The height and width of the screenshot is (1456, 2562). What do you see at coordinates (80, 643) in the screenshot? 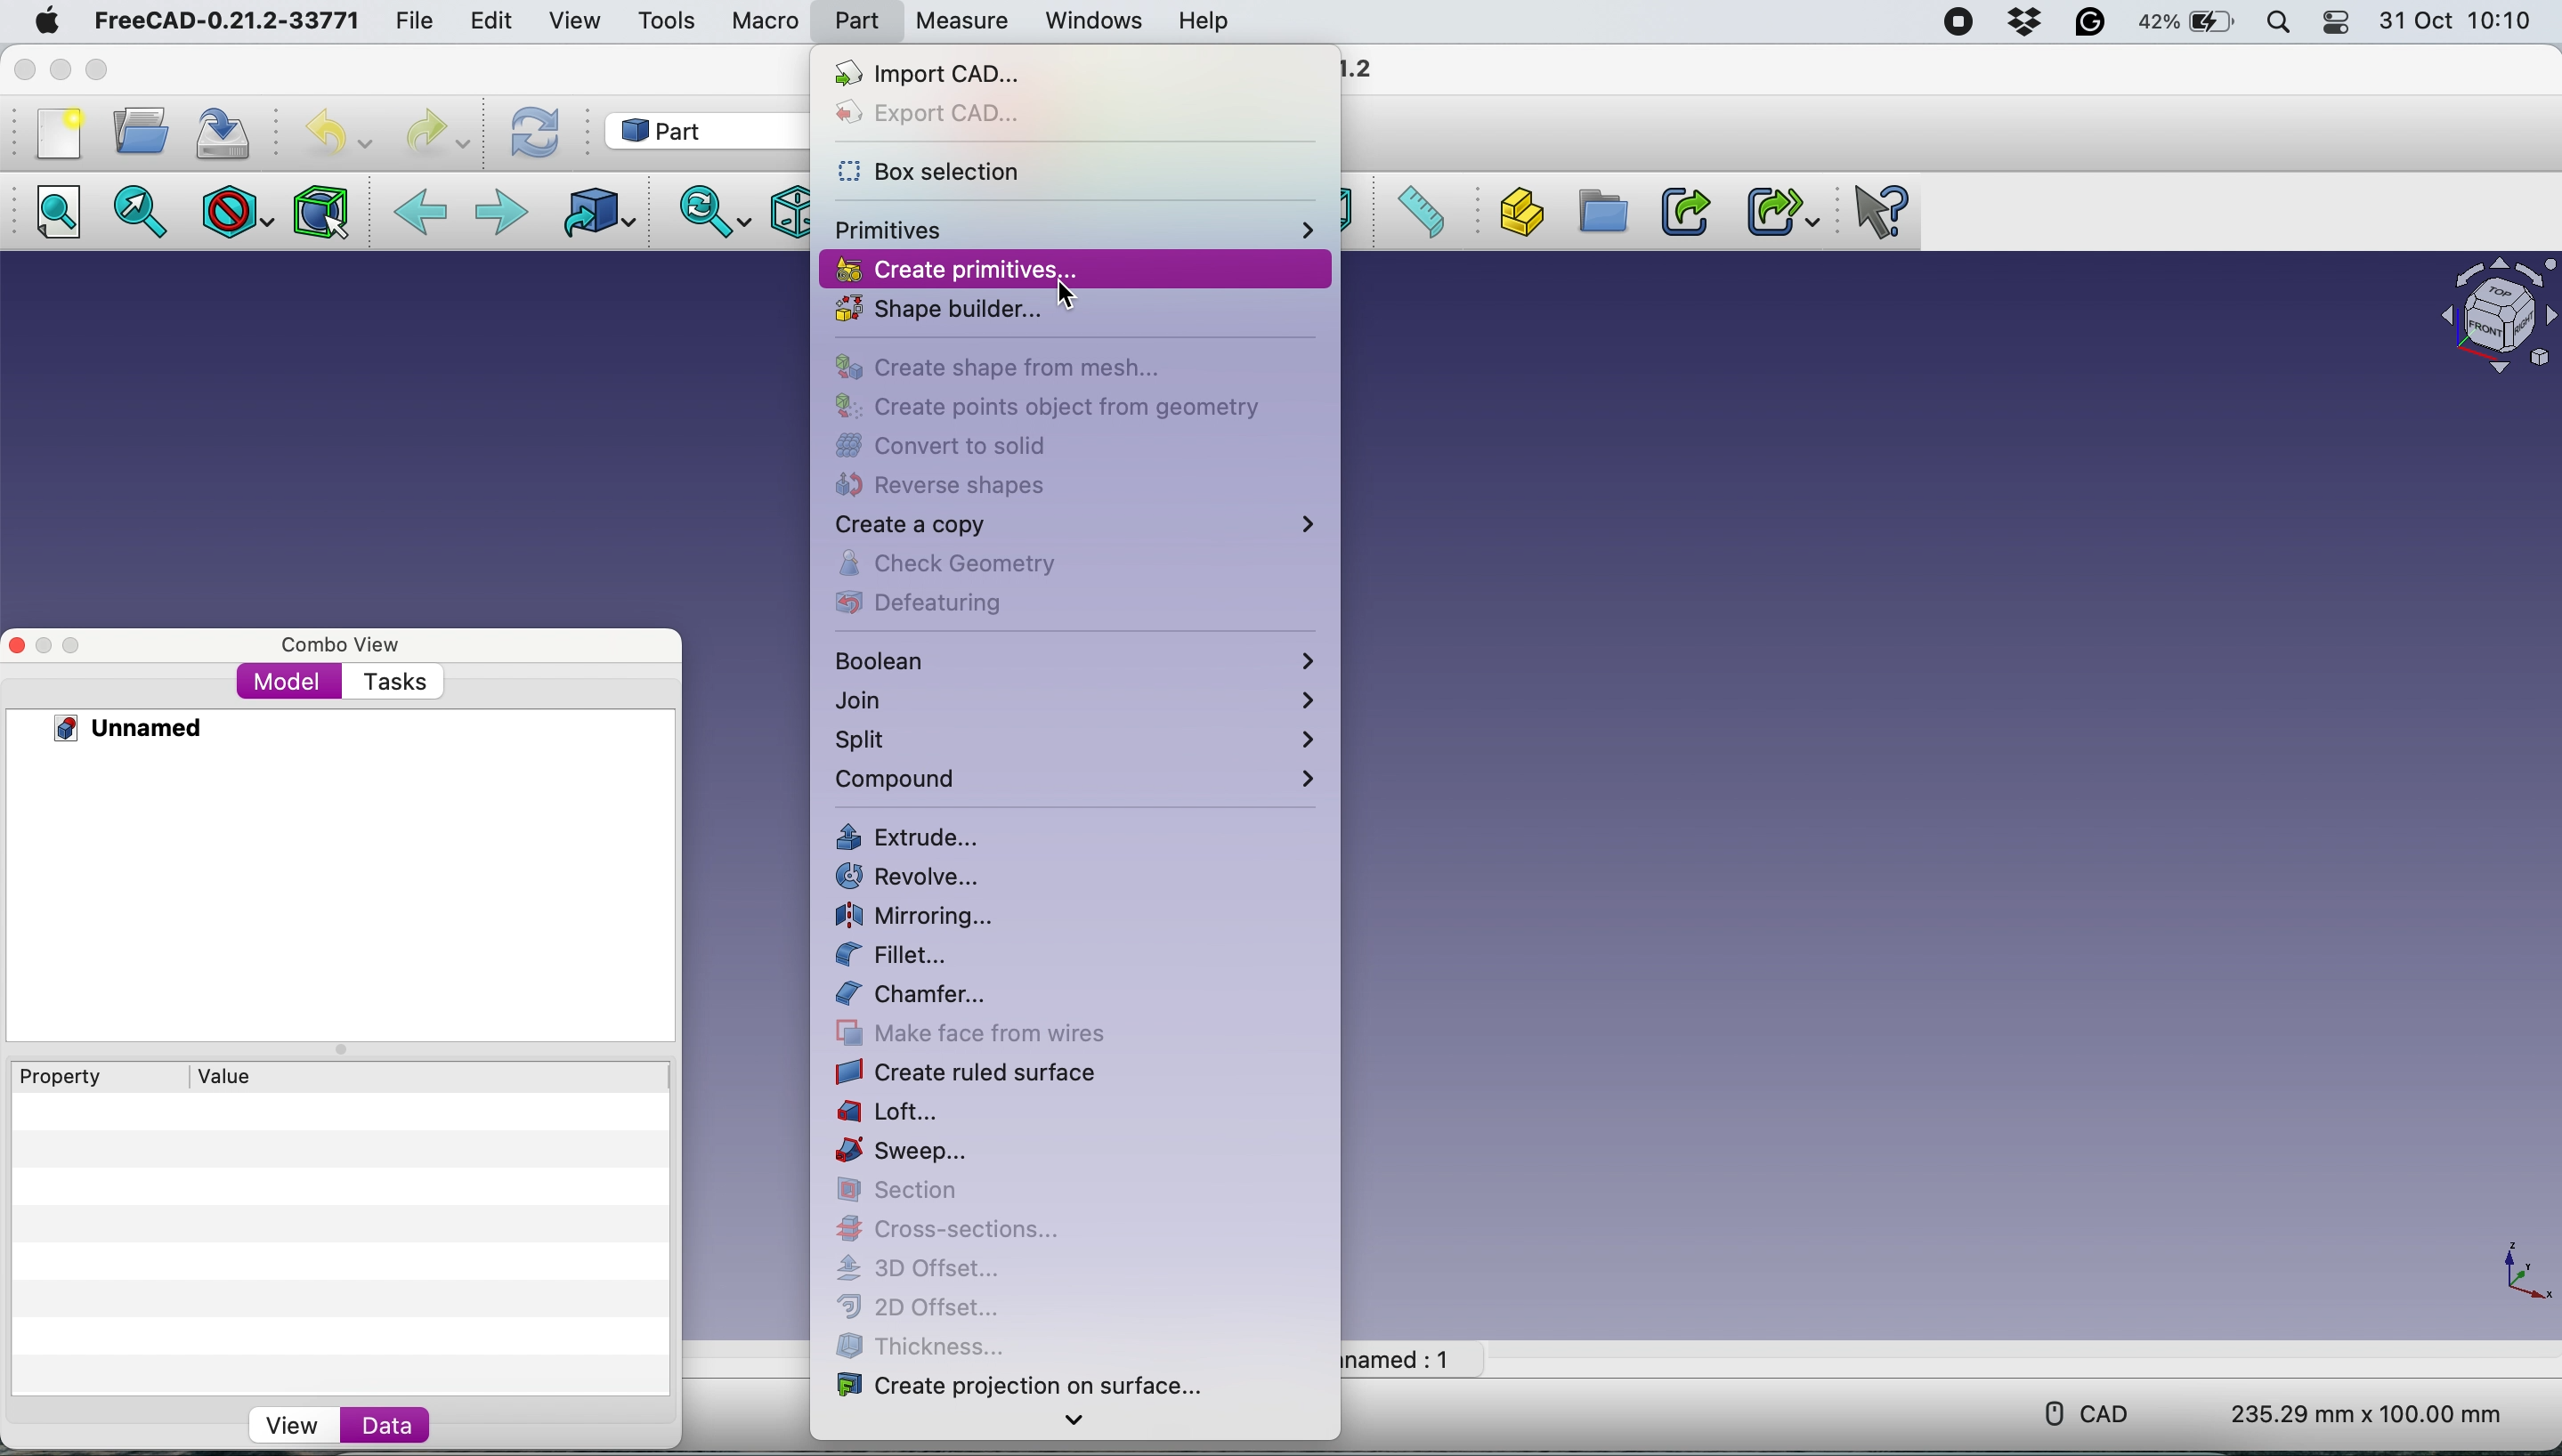
I see `Maximize` at bounding box center [80, 643].